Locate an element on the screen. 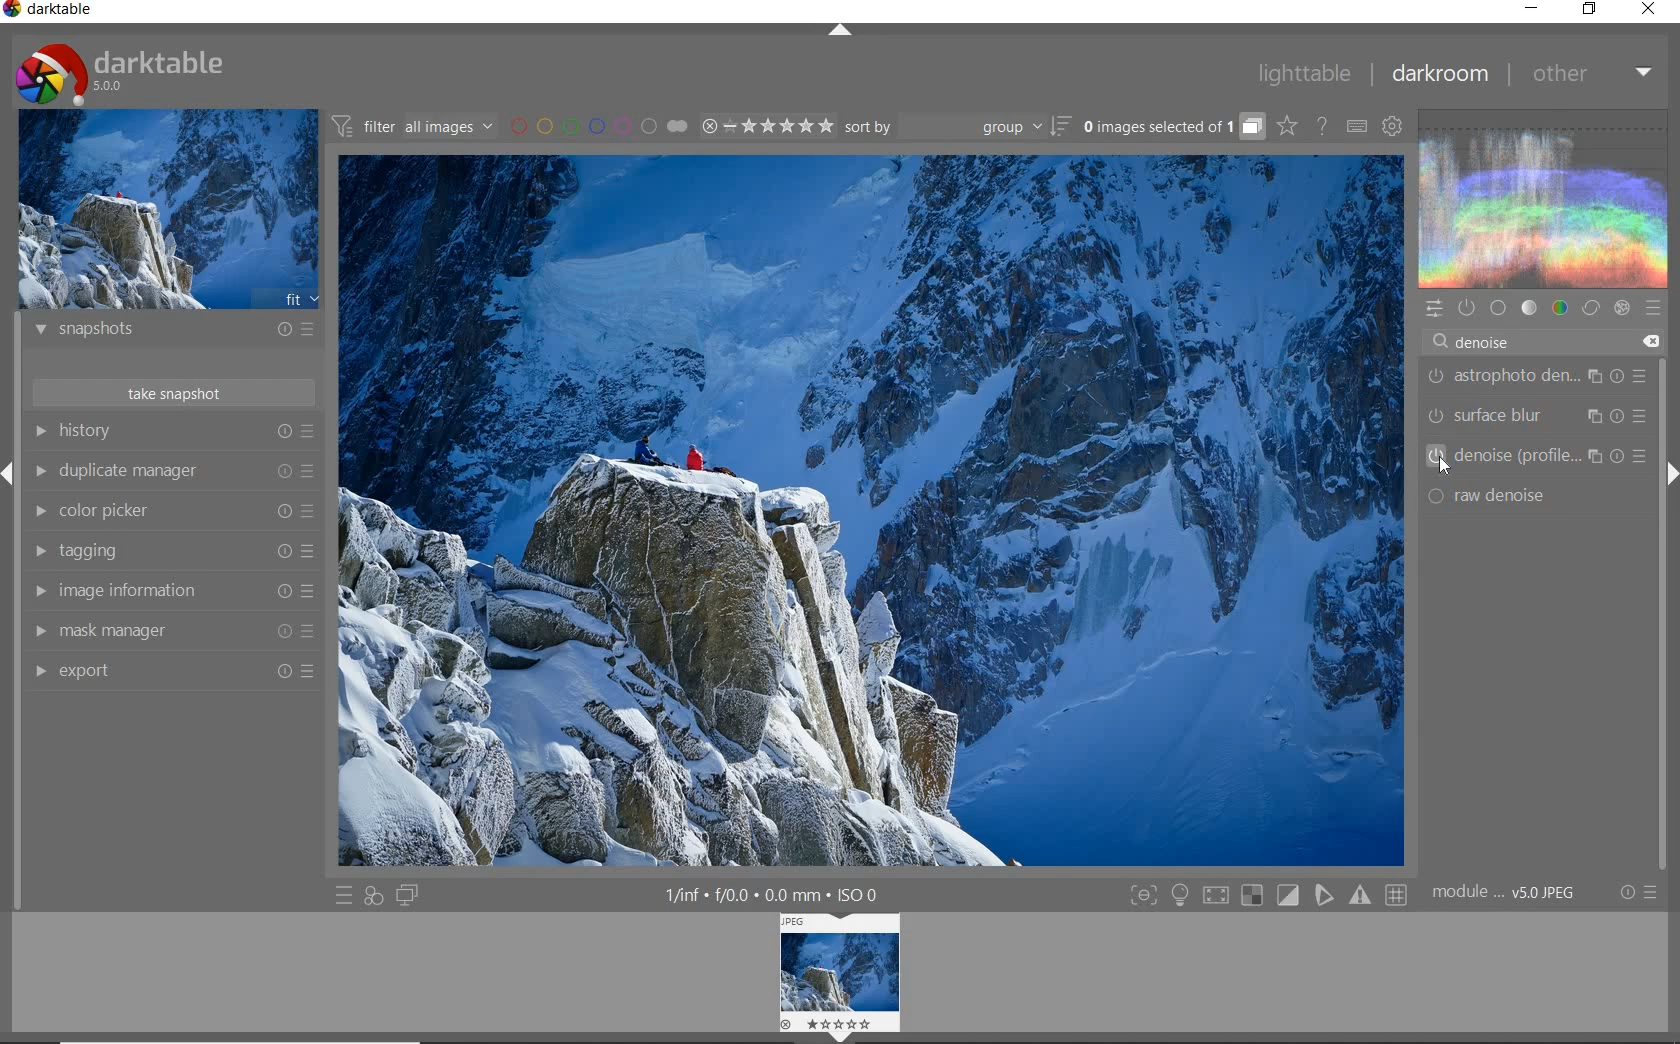 This screenshot has width=1680, height=1044. IMAGE is located at coordinates (841, 975).